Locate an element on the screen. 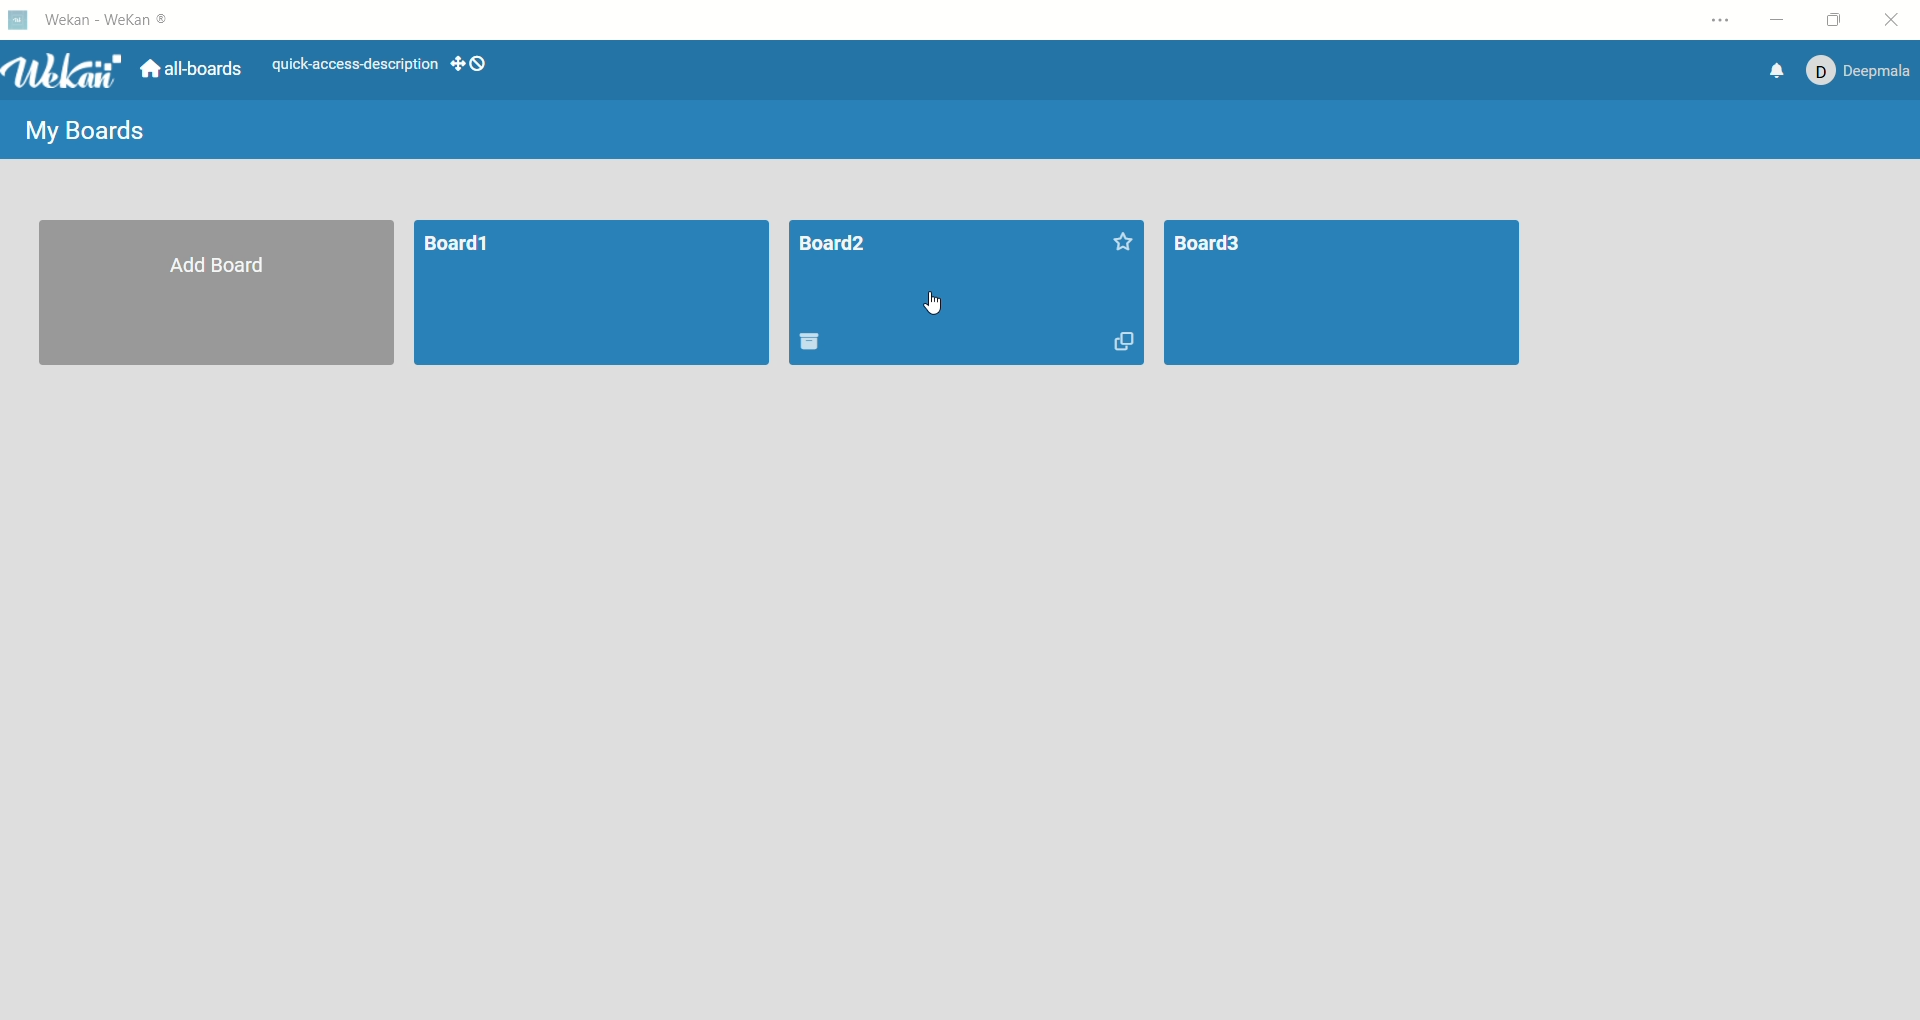 This screenshot has height=1020, width=1920. logo is located at coordinates (20, 19).